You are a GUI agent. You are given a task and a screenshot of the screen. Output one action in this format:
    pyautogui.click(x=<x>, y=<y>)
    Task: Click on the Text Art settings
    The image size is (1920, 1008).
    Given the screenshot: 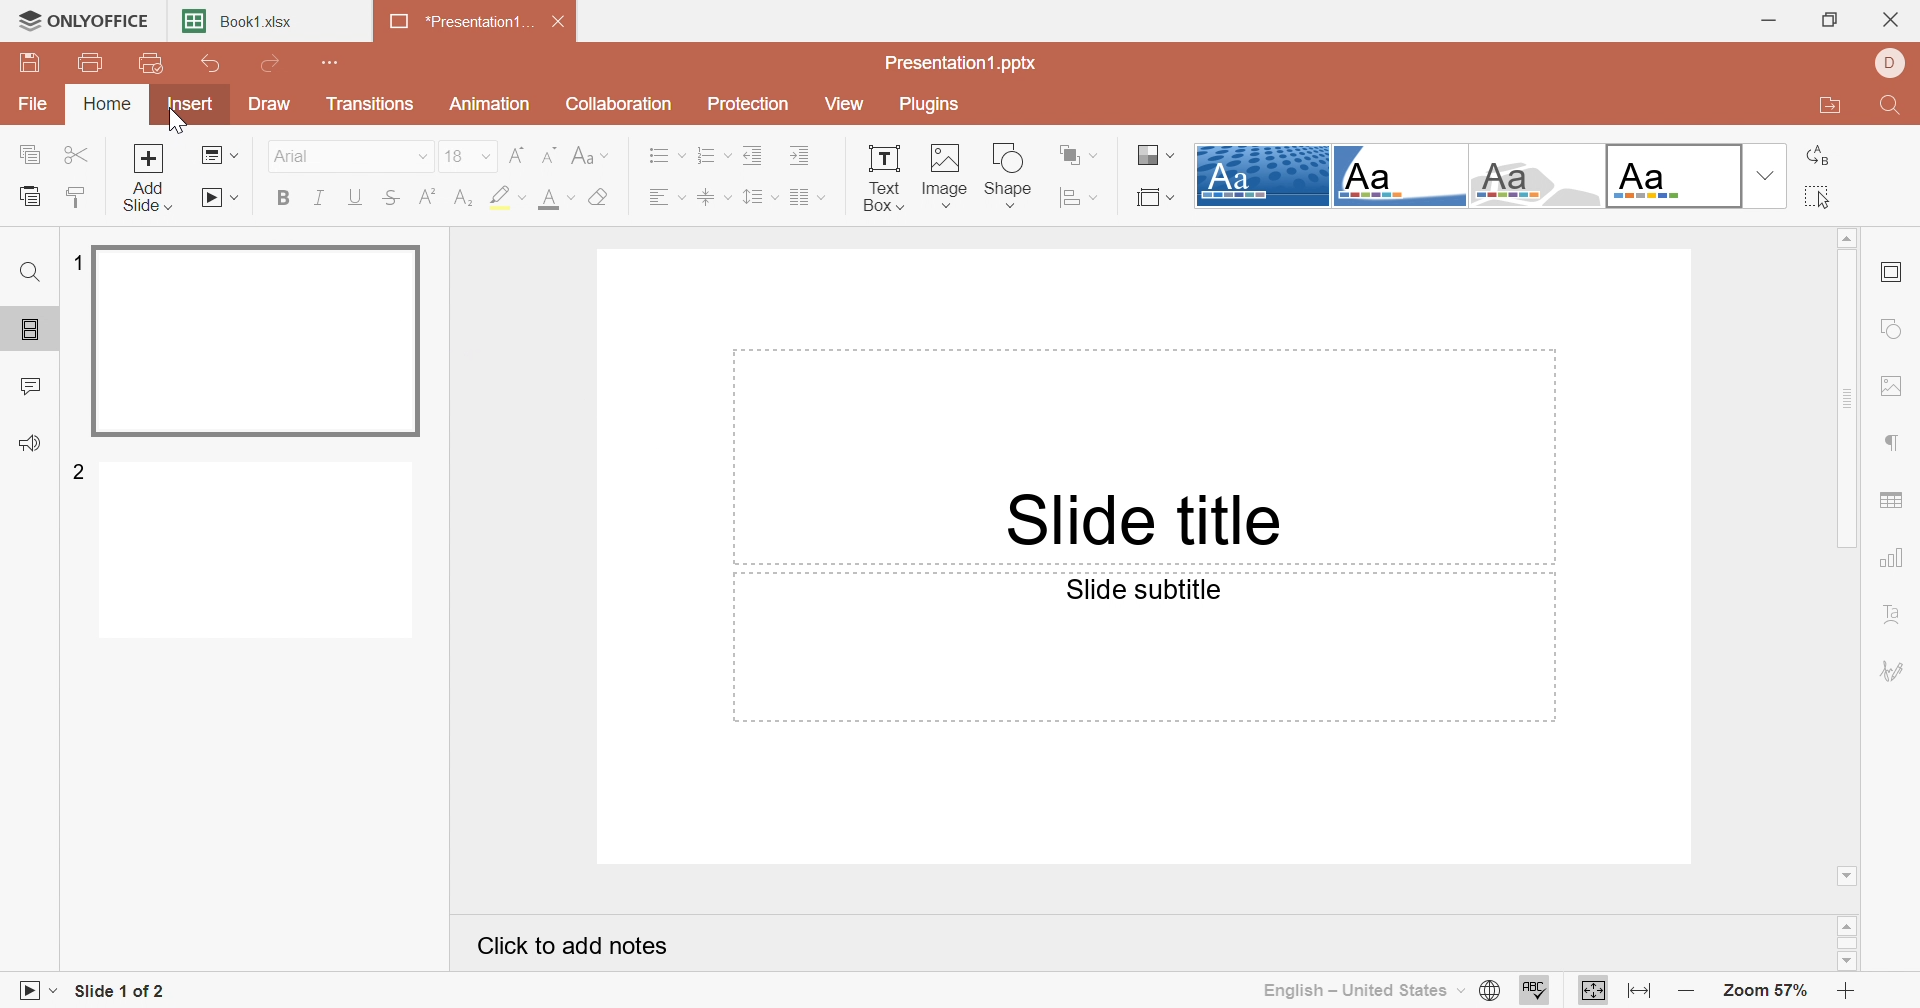 What is the action you would take?
    pyautogui.click(x=1893, y=616)
    